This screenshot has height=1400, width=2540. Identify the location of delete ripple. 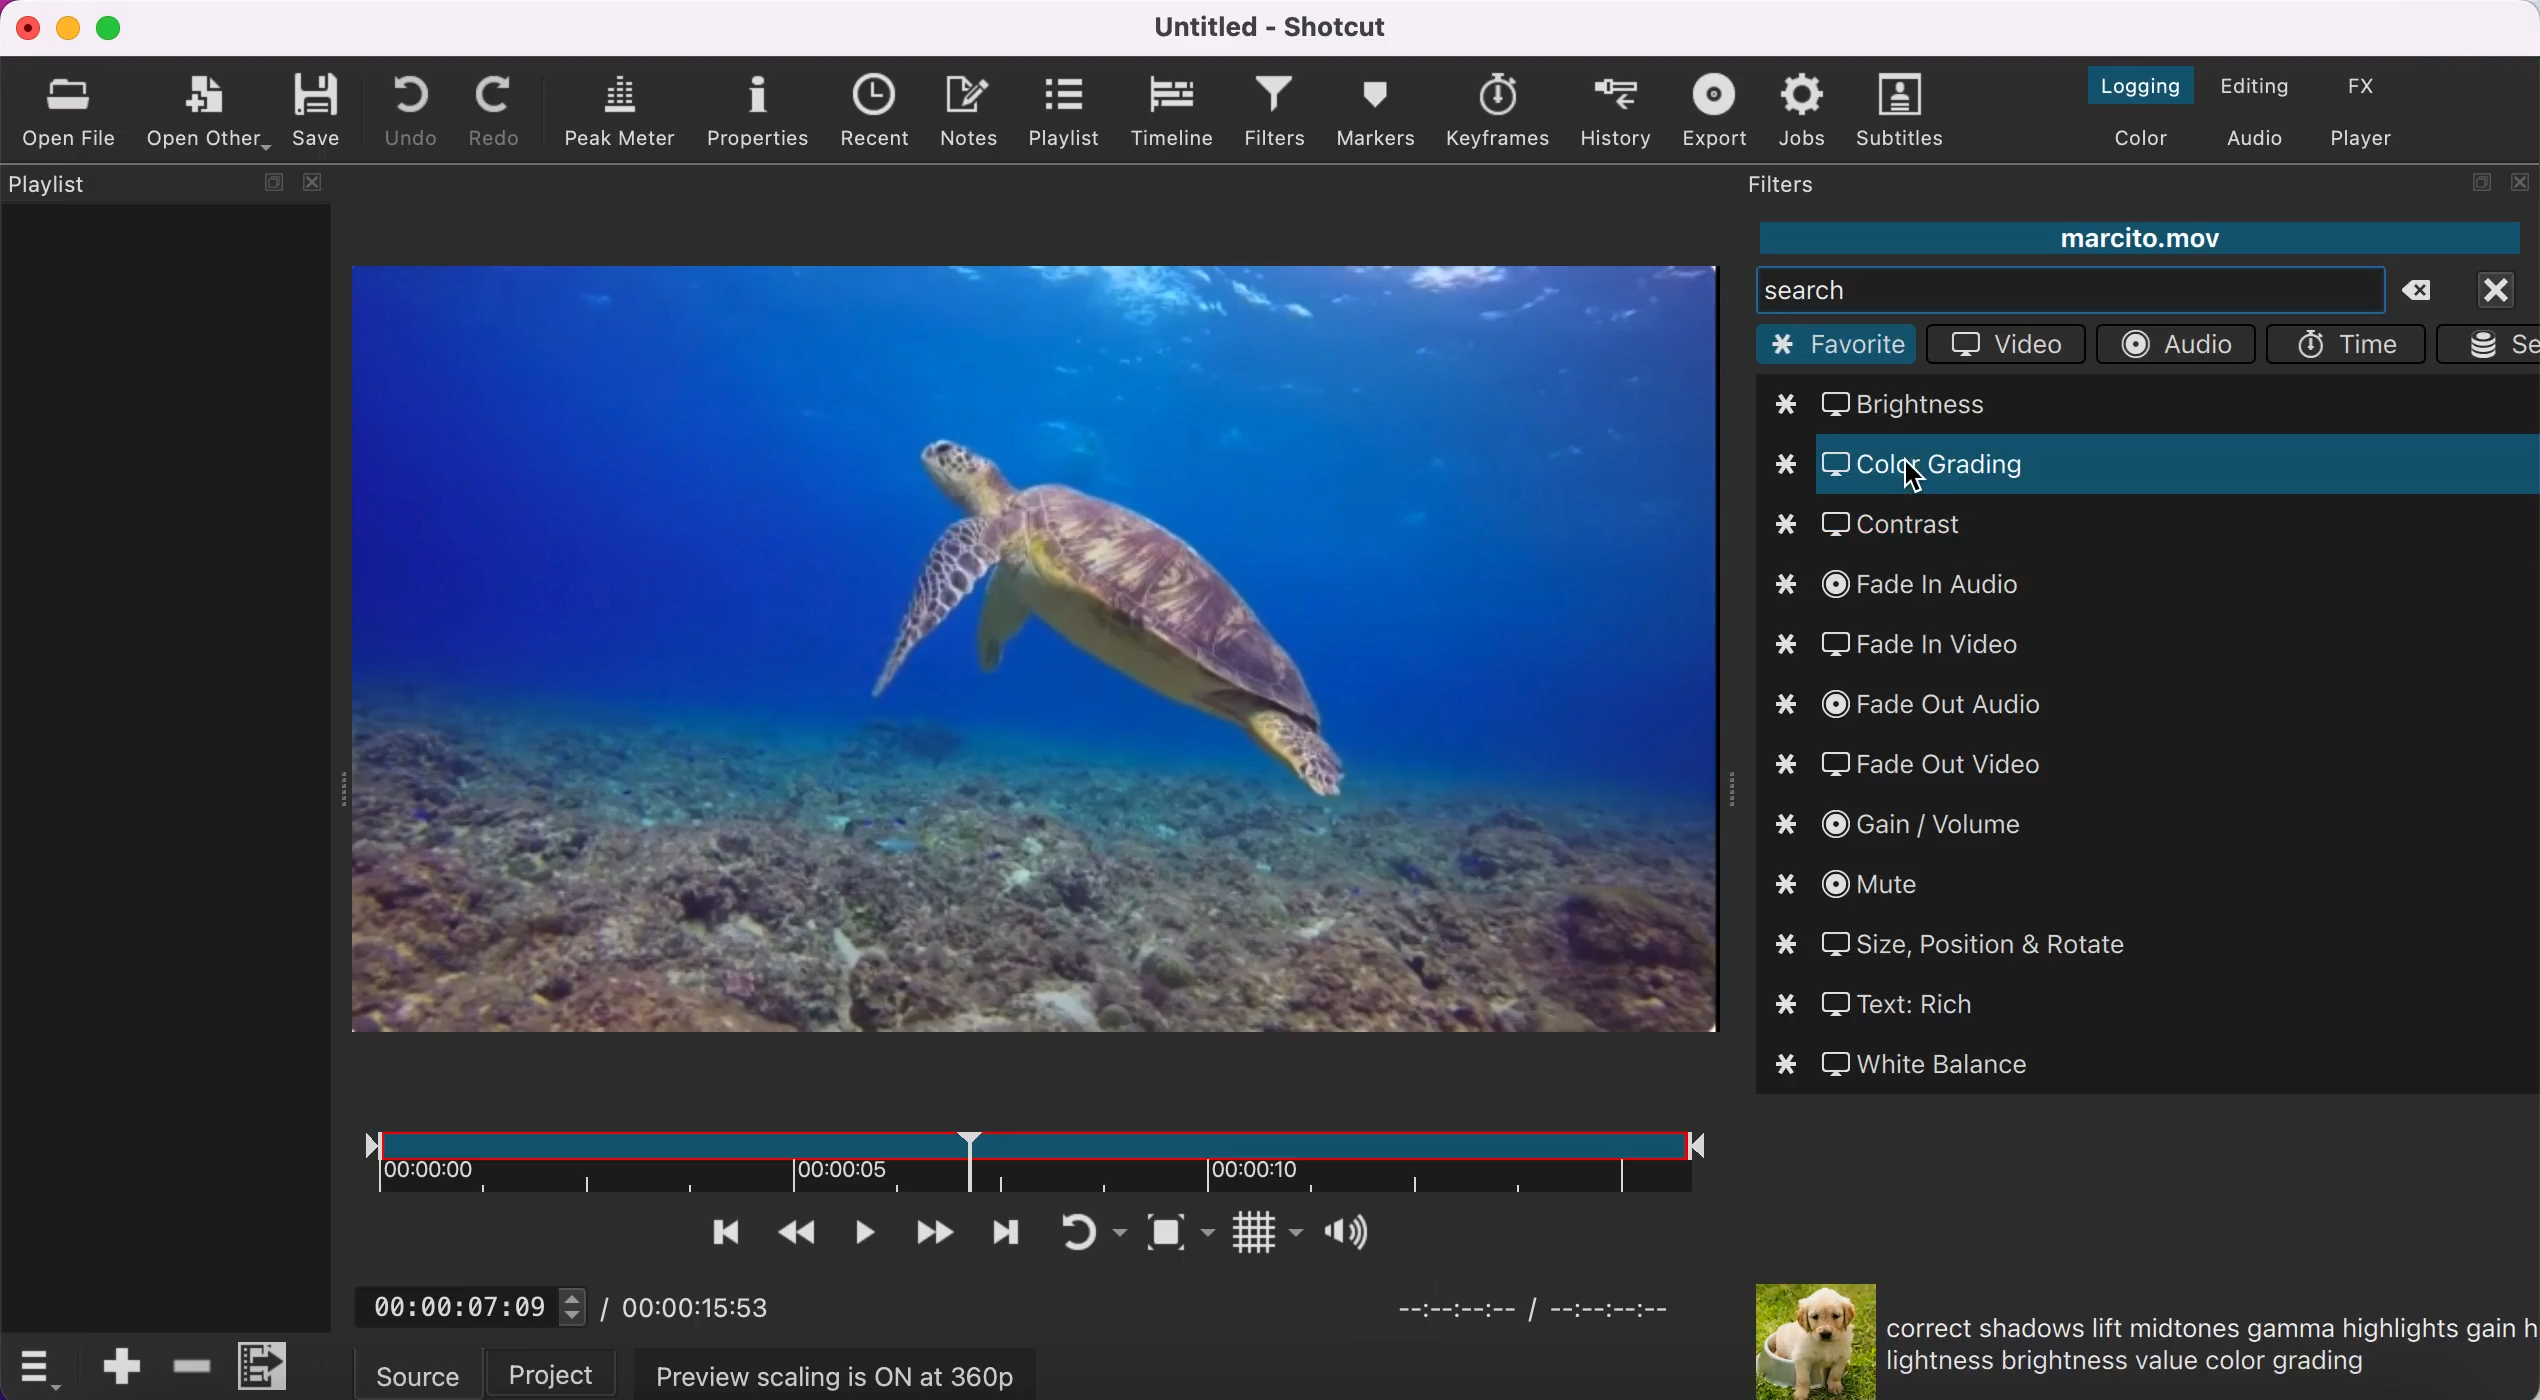
(189, 1368).